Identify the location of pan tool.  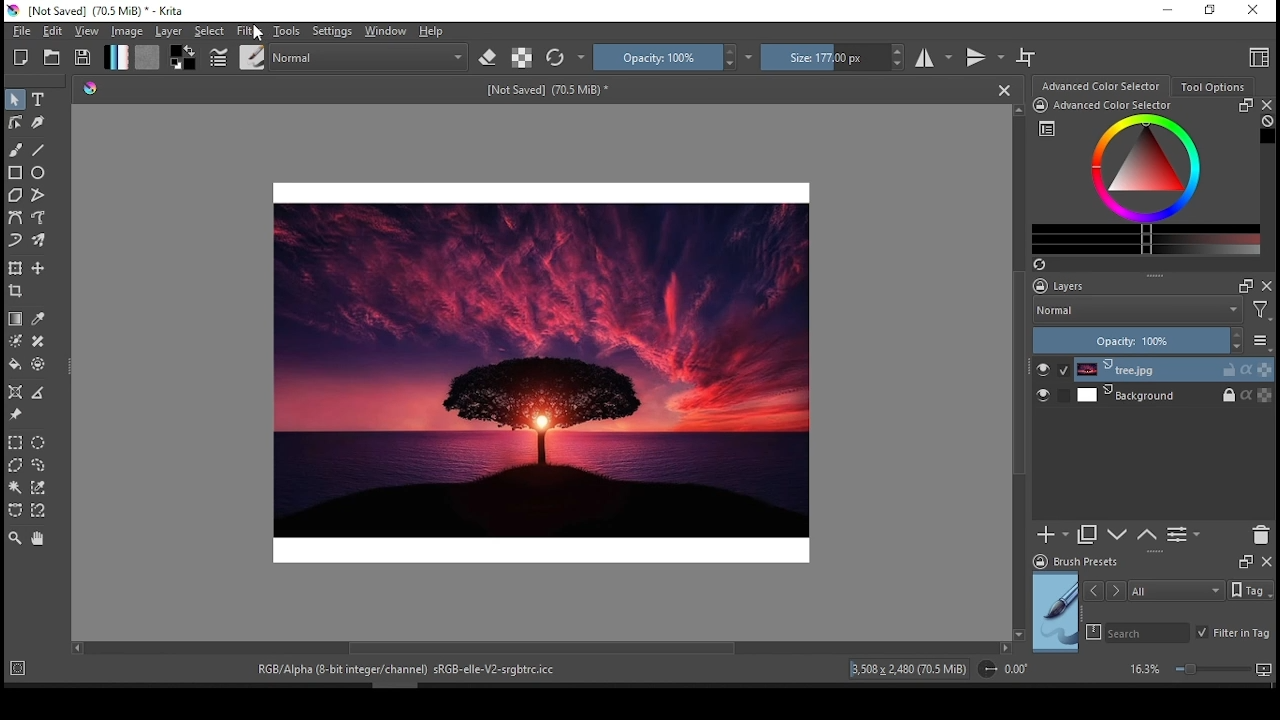
(38, 538).